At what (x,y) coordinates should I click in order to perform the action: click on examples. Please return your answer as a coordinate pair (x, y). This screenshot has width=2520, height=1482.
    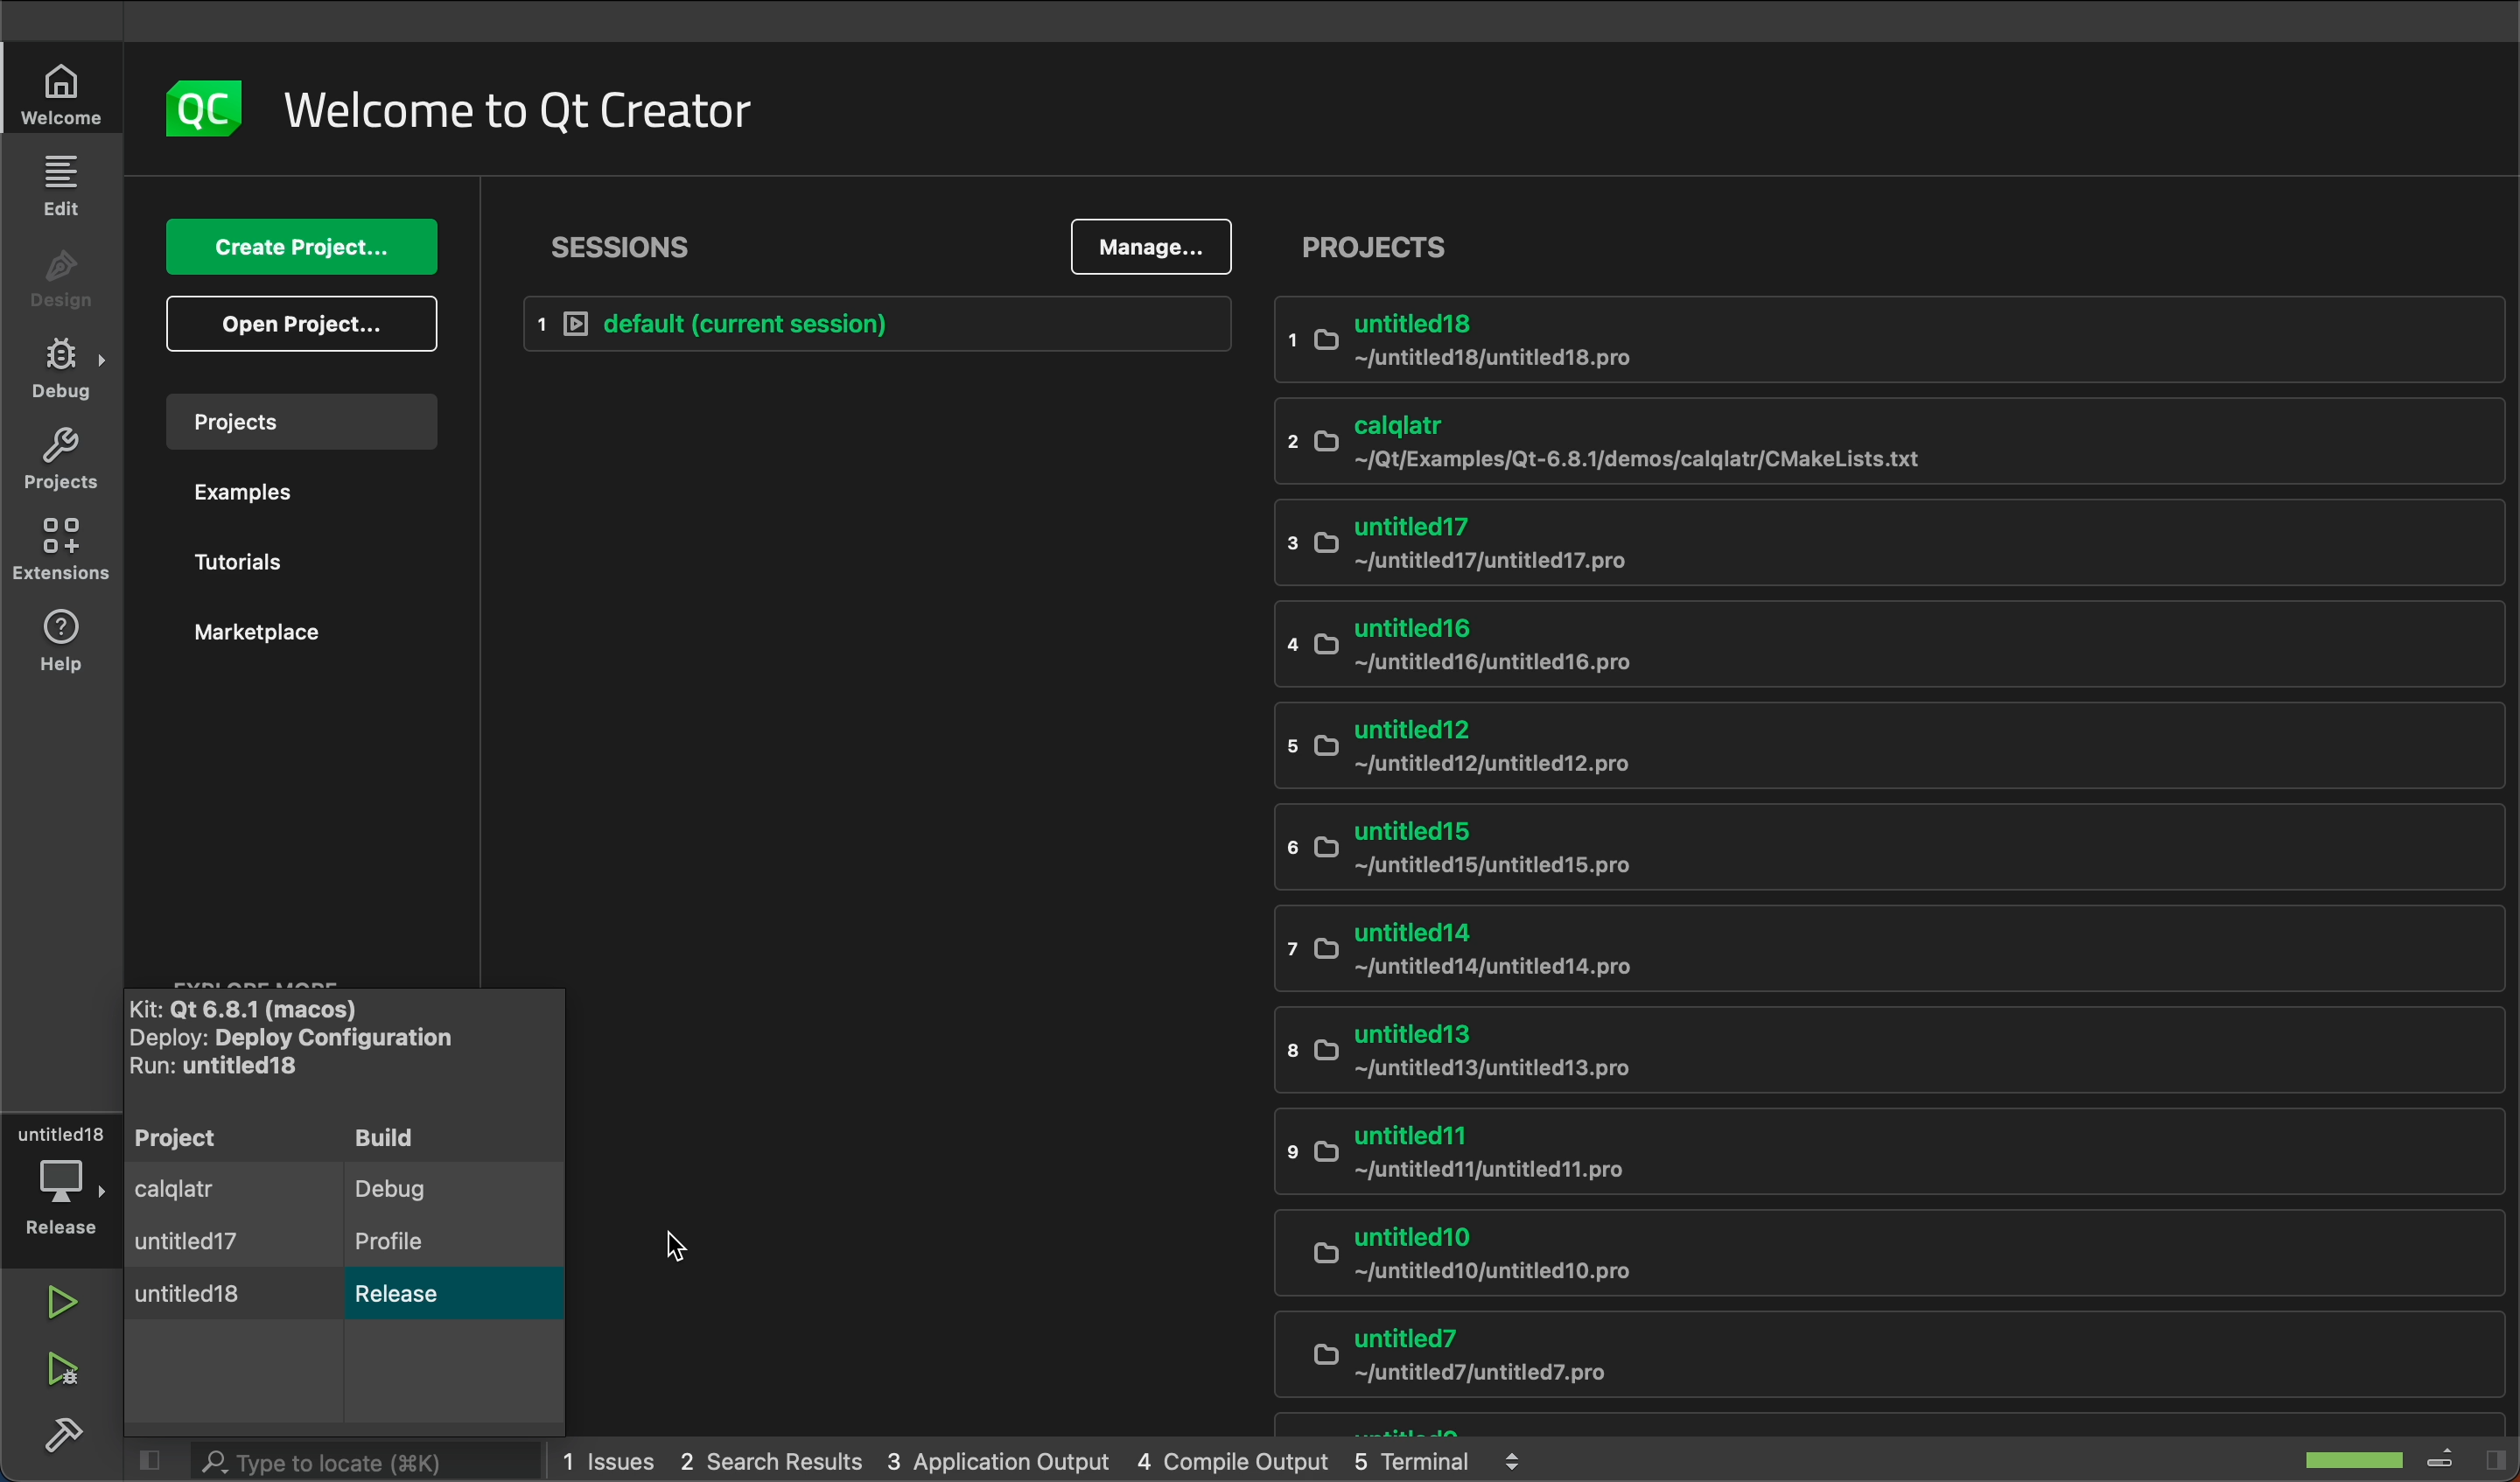
    Looking at the image, I should click on (297, 497).